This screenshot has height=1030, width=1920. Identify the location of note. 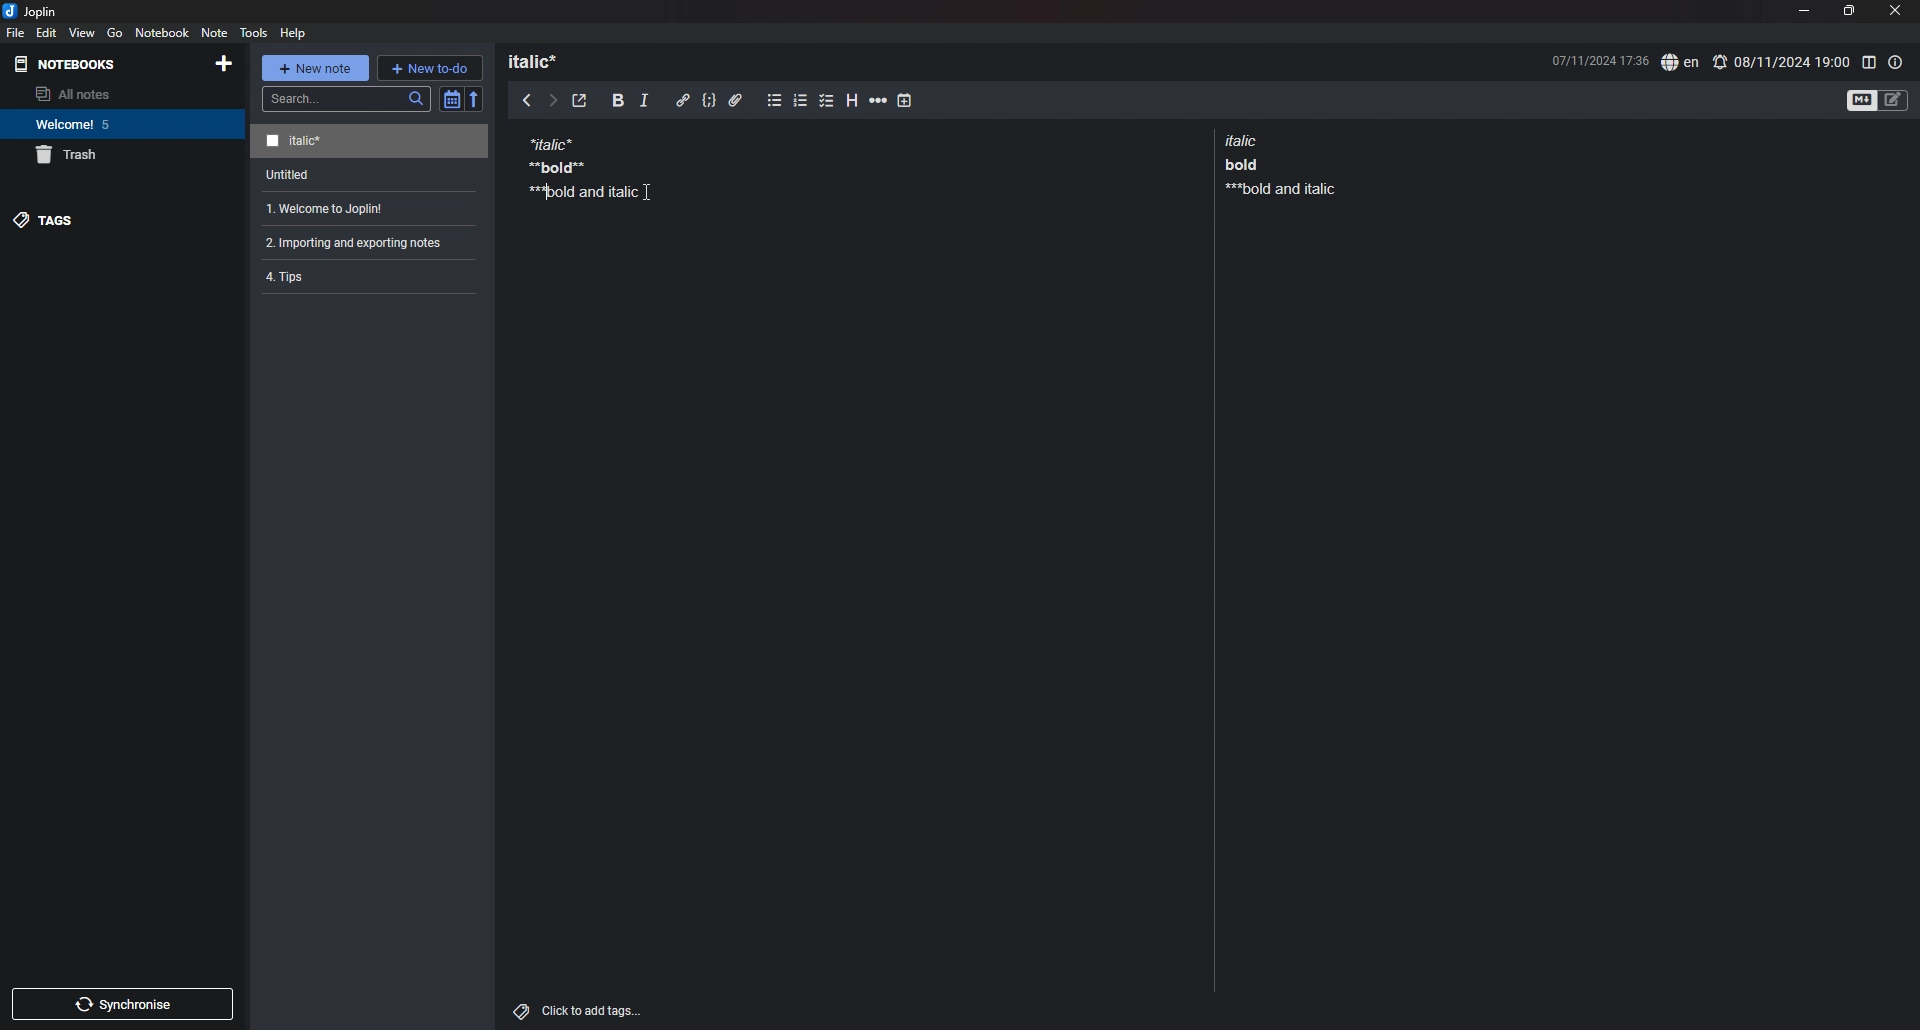
(1276, 164).